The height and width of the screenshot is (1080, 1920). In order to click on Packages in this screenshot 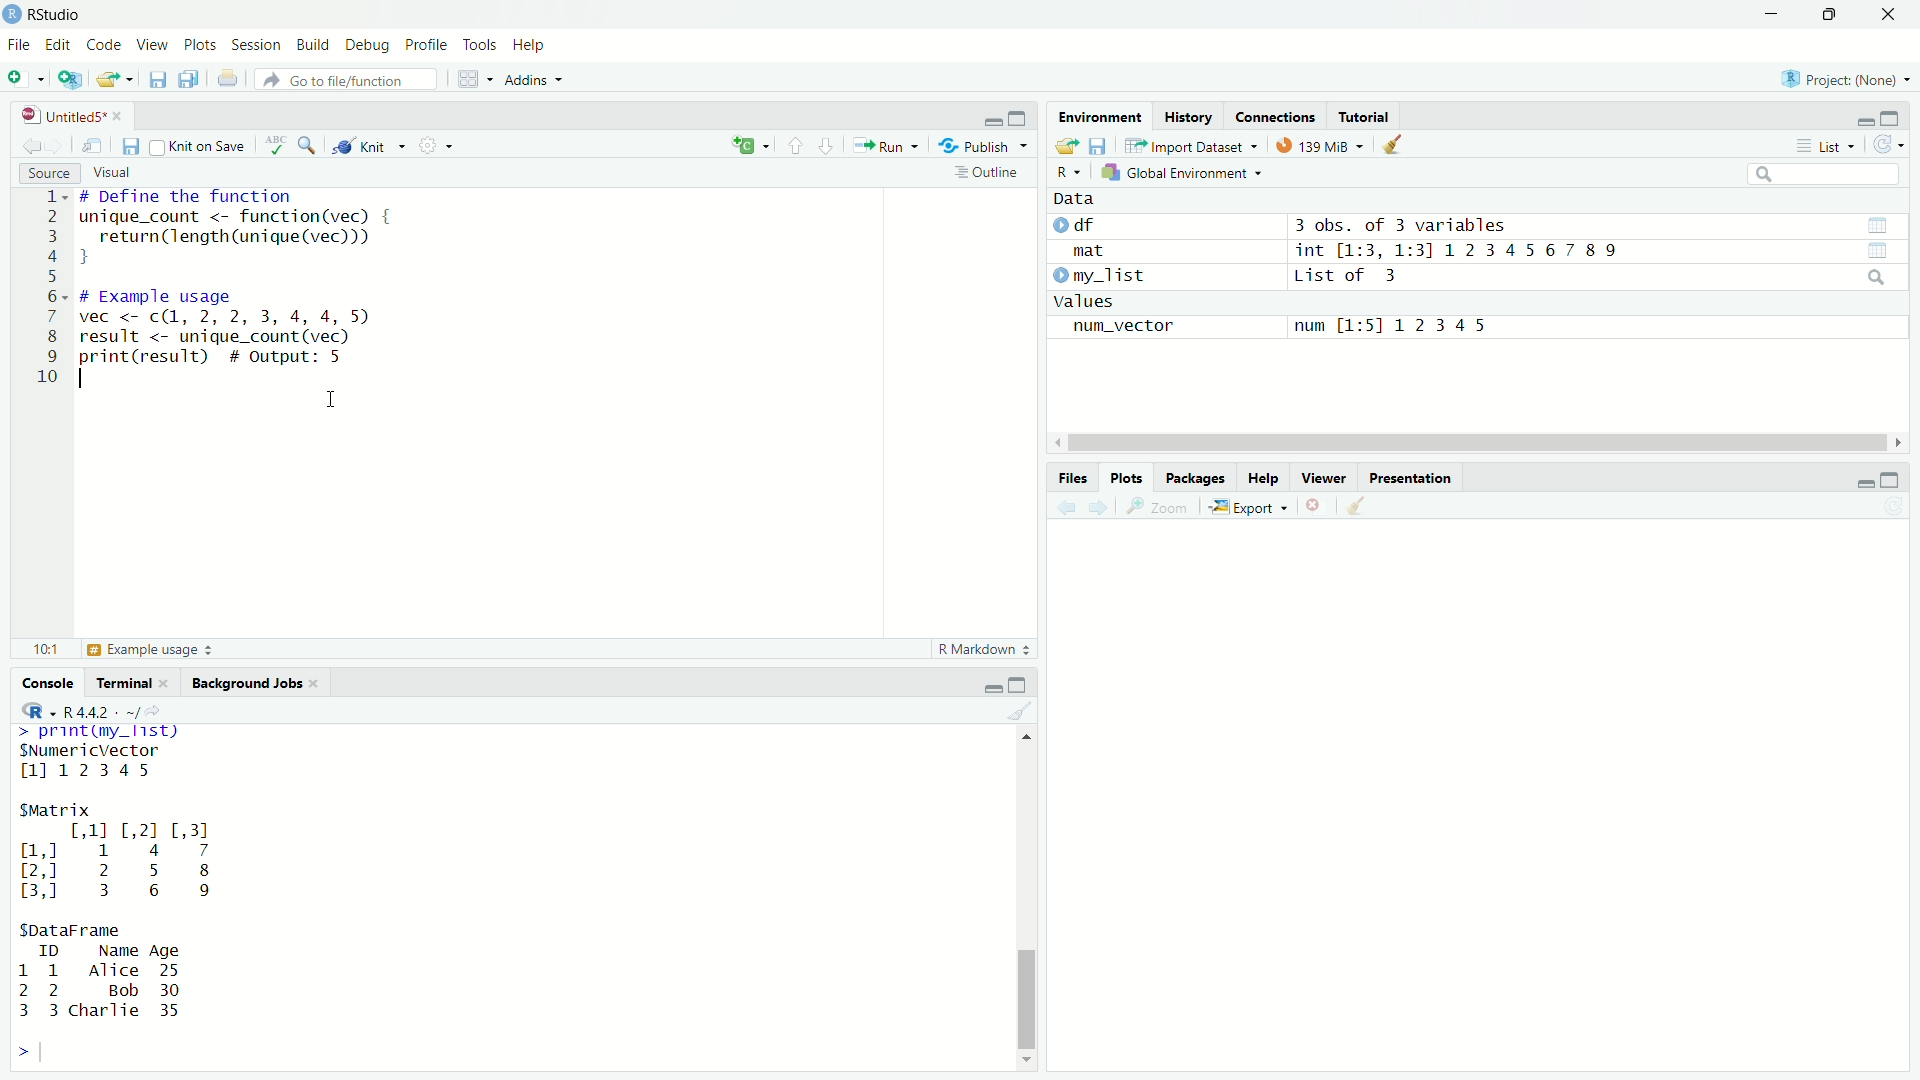, I will do `click(1193, 478)`.